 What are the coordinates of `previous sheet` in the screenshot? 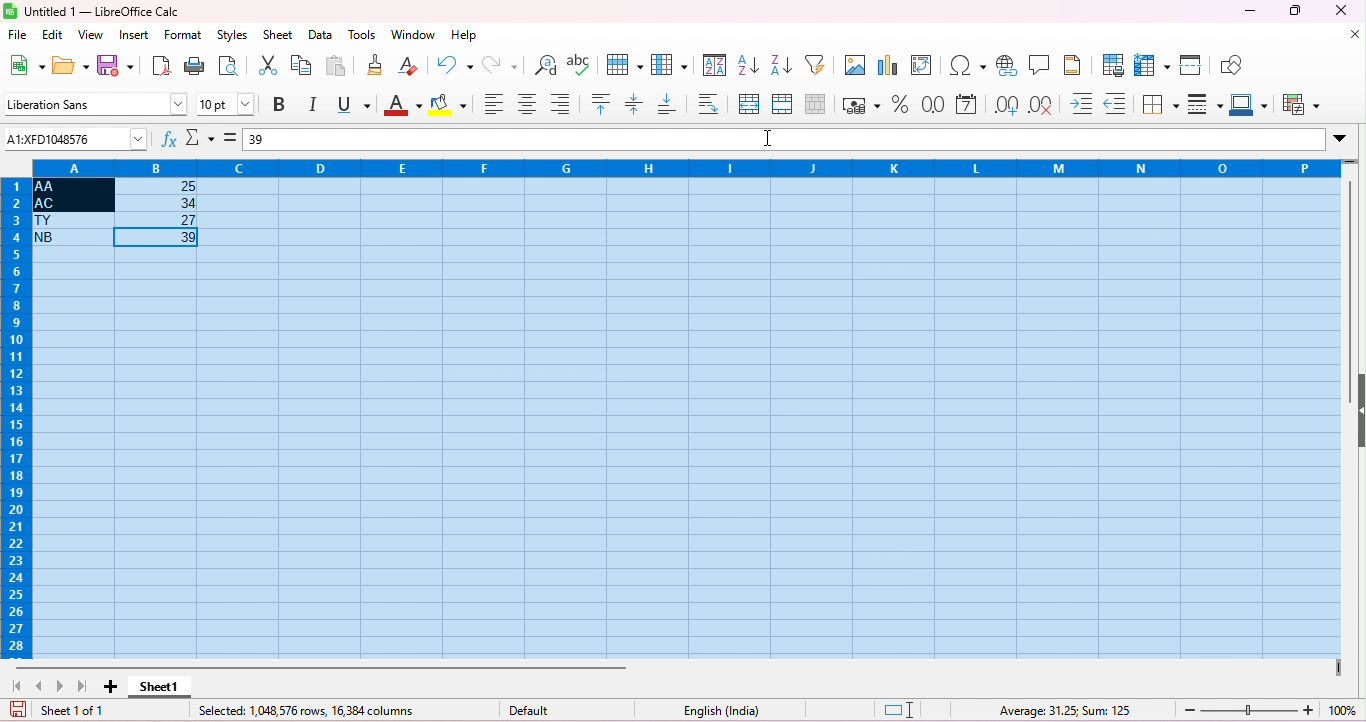 It's located at (41, 686).